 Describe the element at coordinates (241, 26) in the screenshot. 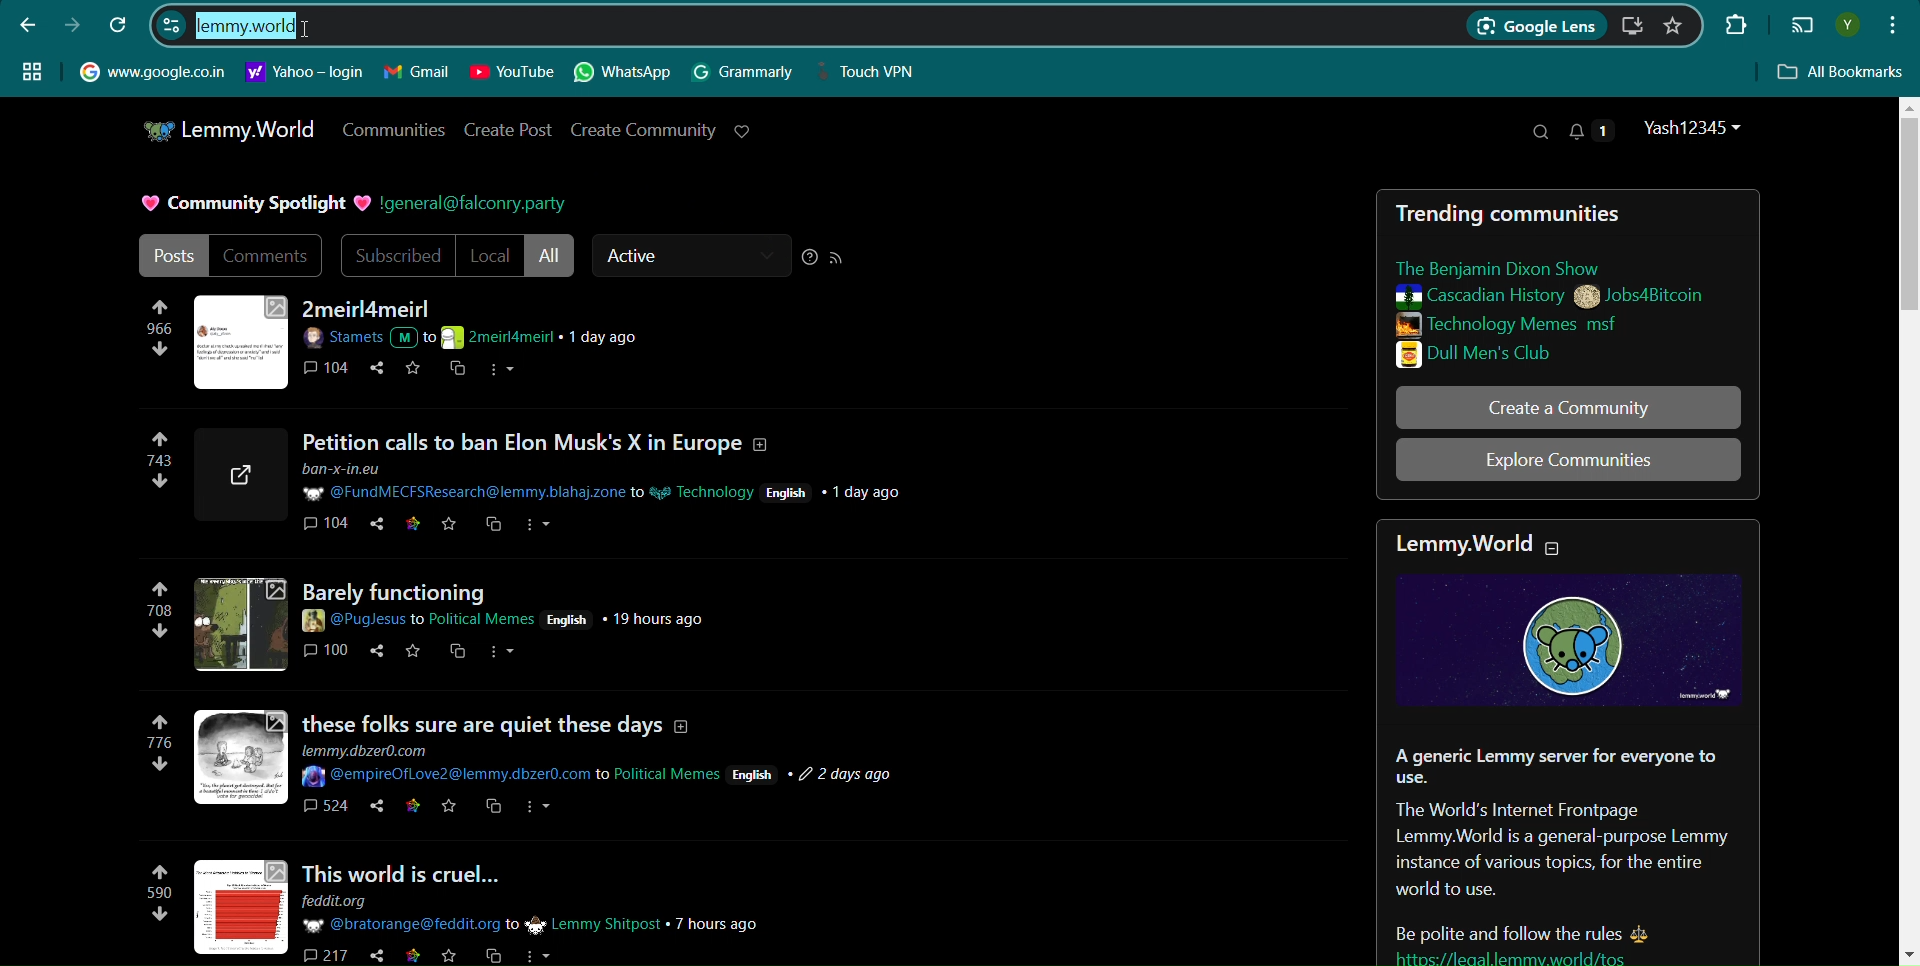

I see `Text Selected` at that location.